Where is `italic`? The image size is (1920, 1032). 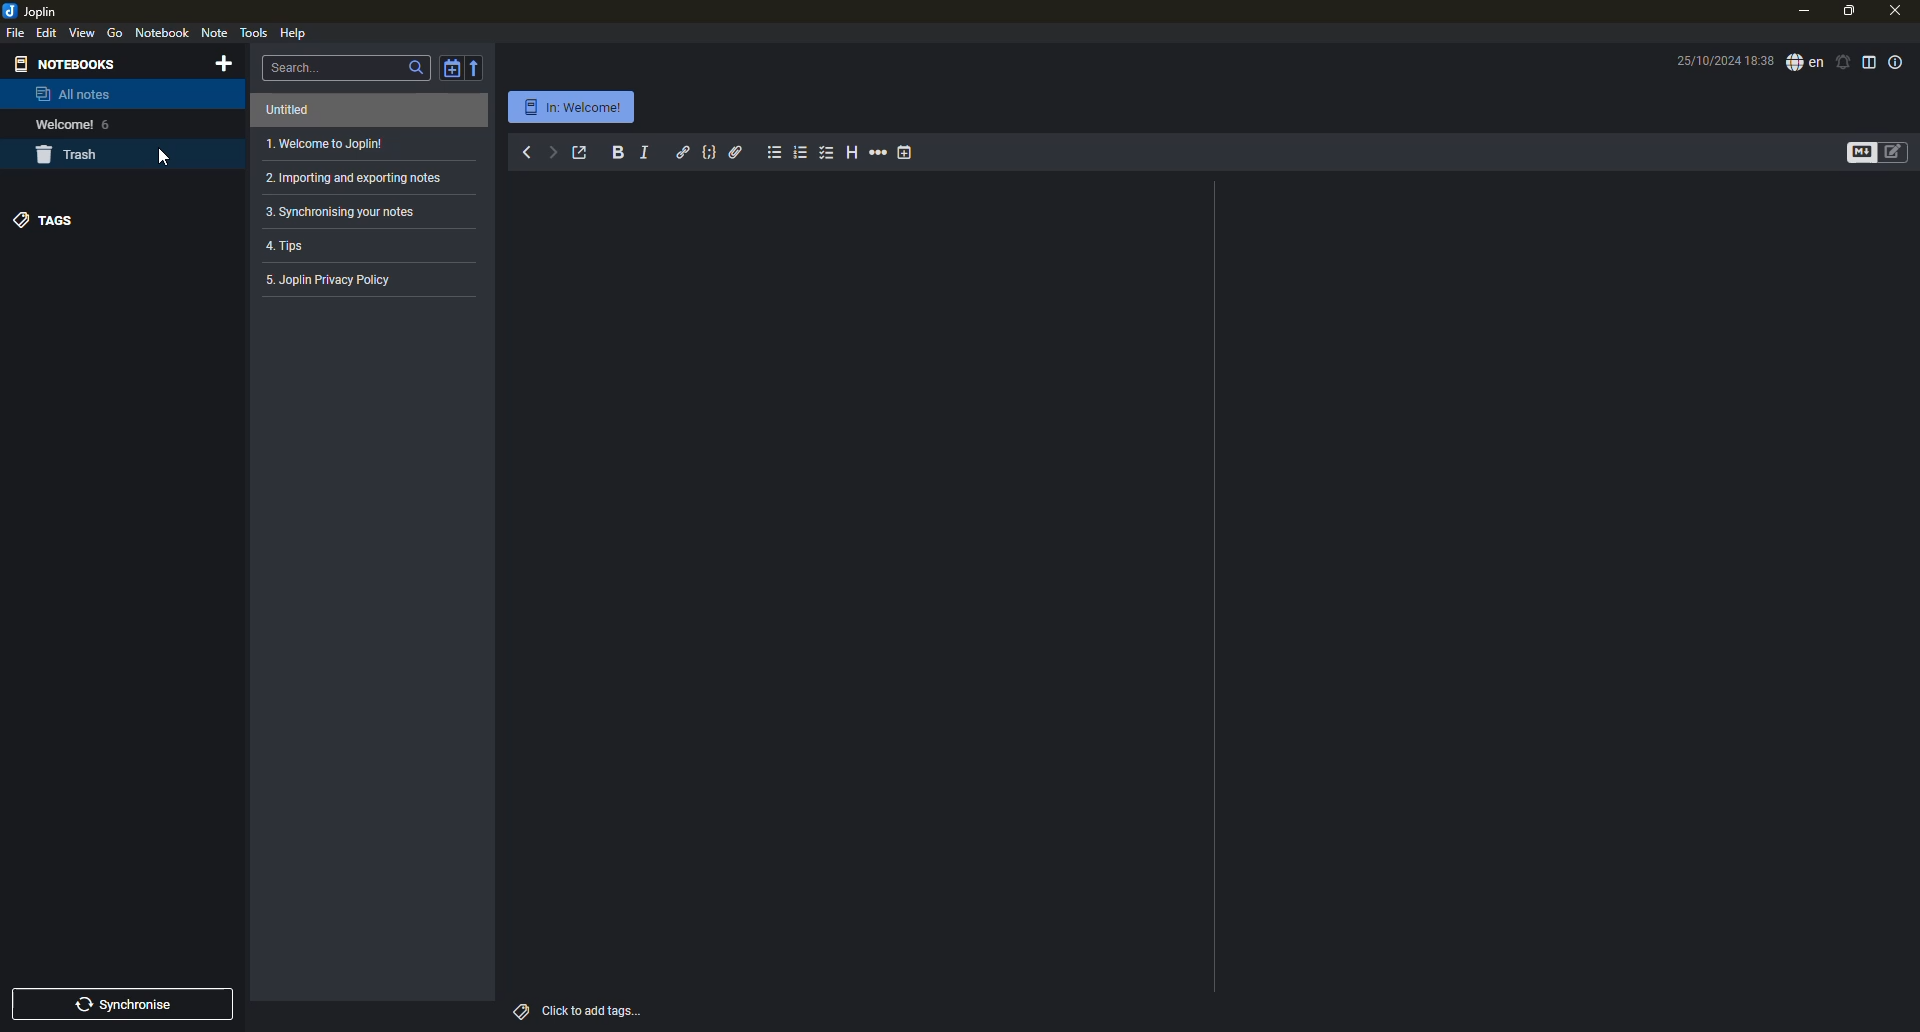 italic is located at coordinates (648, 150).